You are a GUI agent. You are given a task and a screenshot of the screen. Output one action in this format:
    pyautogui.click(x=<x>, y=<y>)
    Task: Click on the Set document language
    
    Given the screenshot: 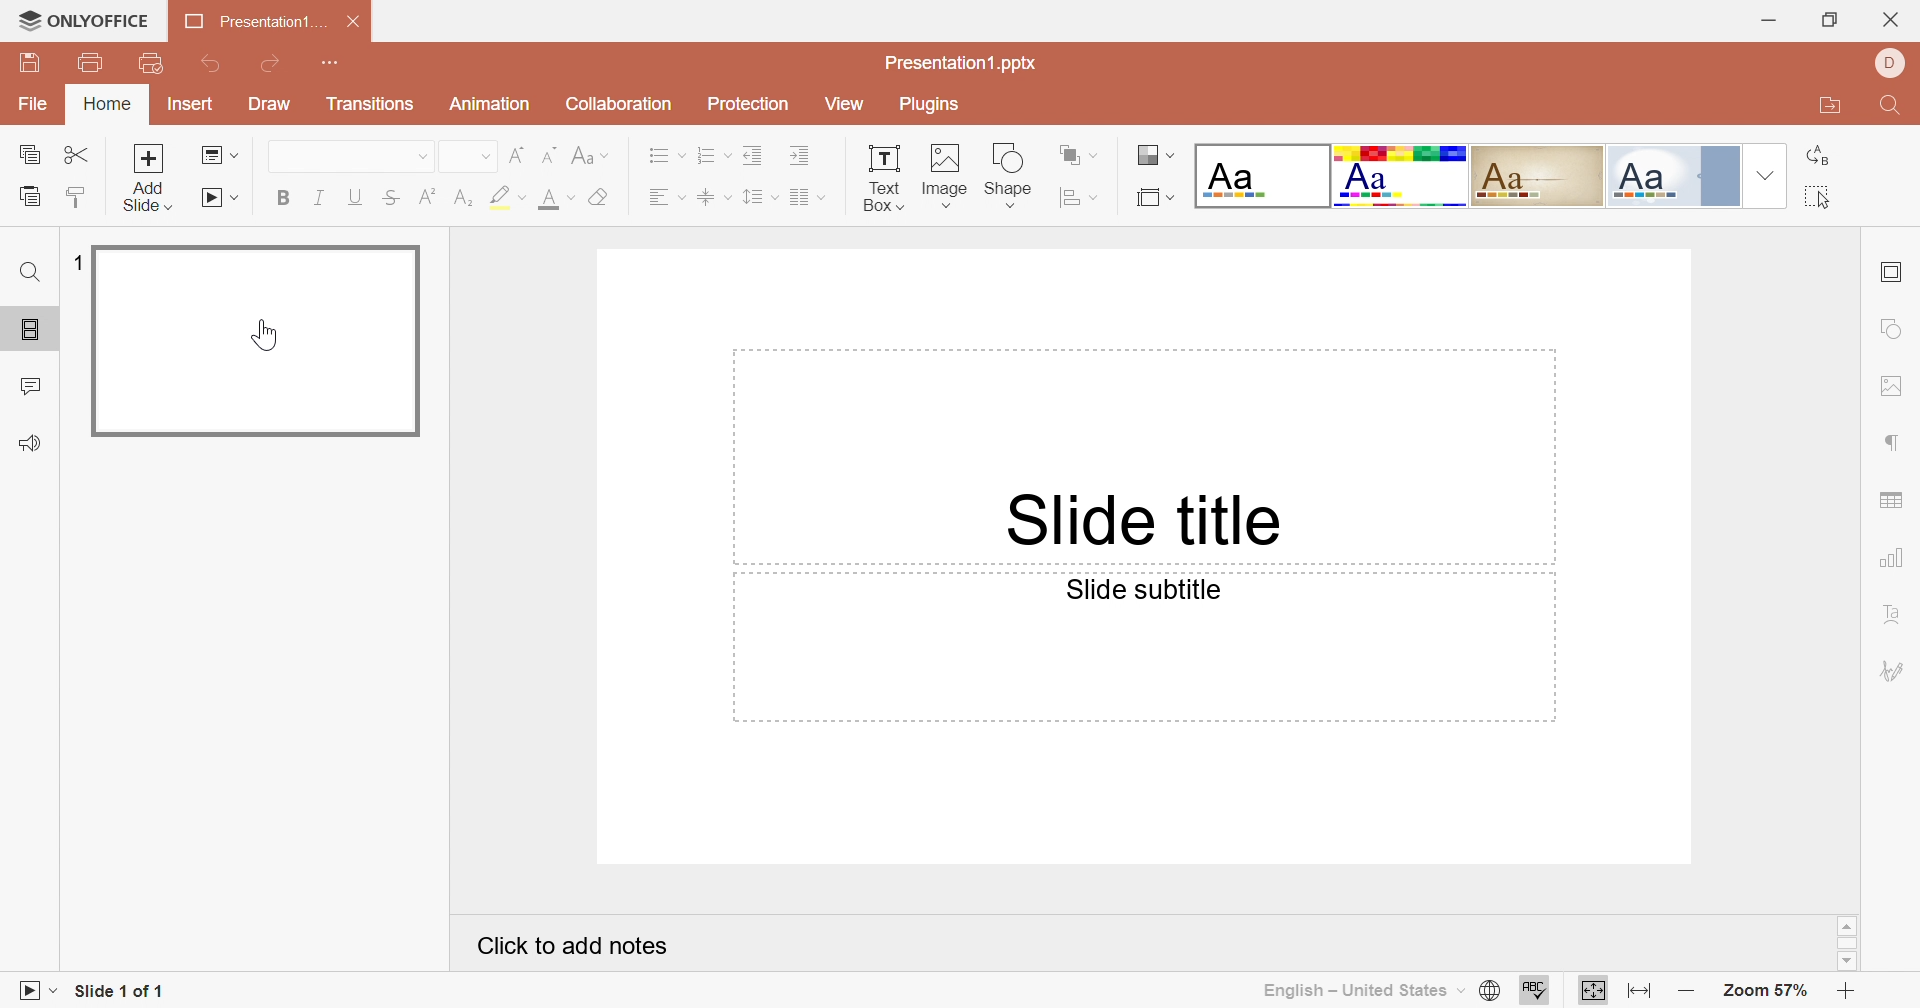 What is the action you would take?
    pyautogui.click(x=1492, y=992)
    